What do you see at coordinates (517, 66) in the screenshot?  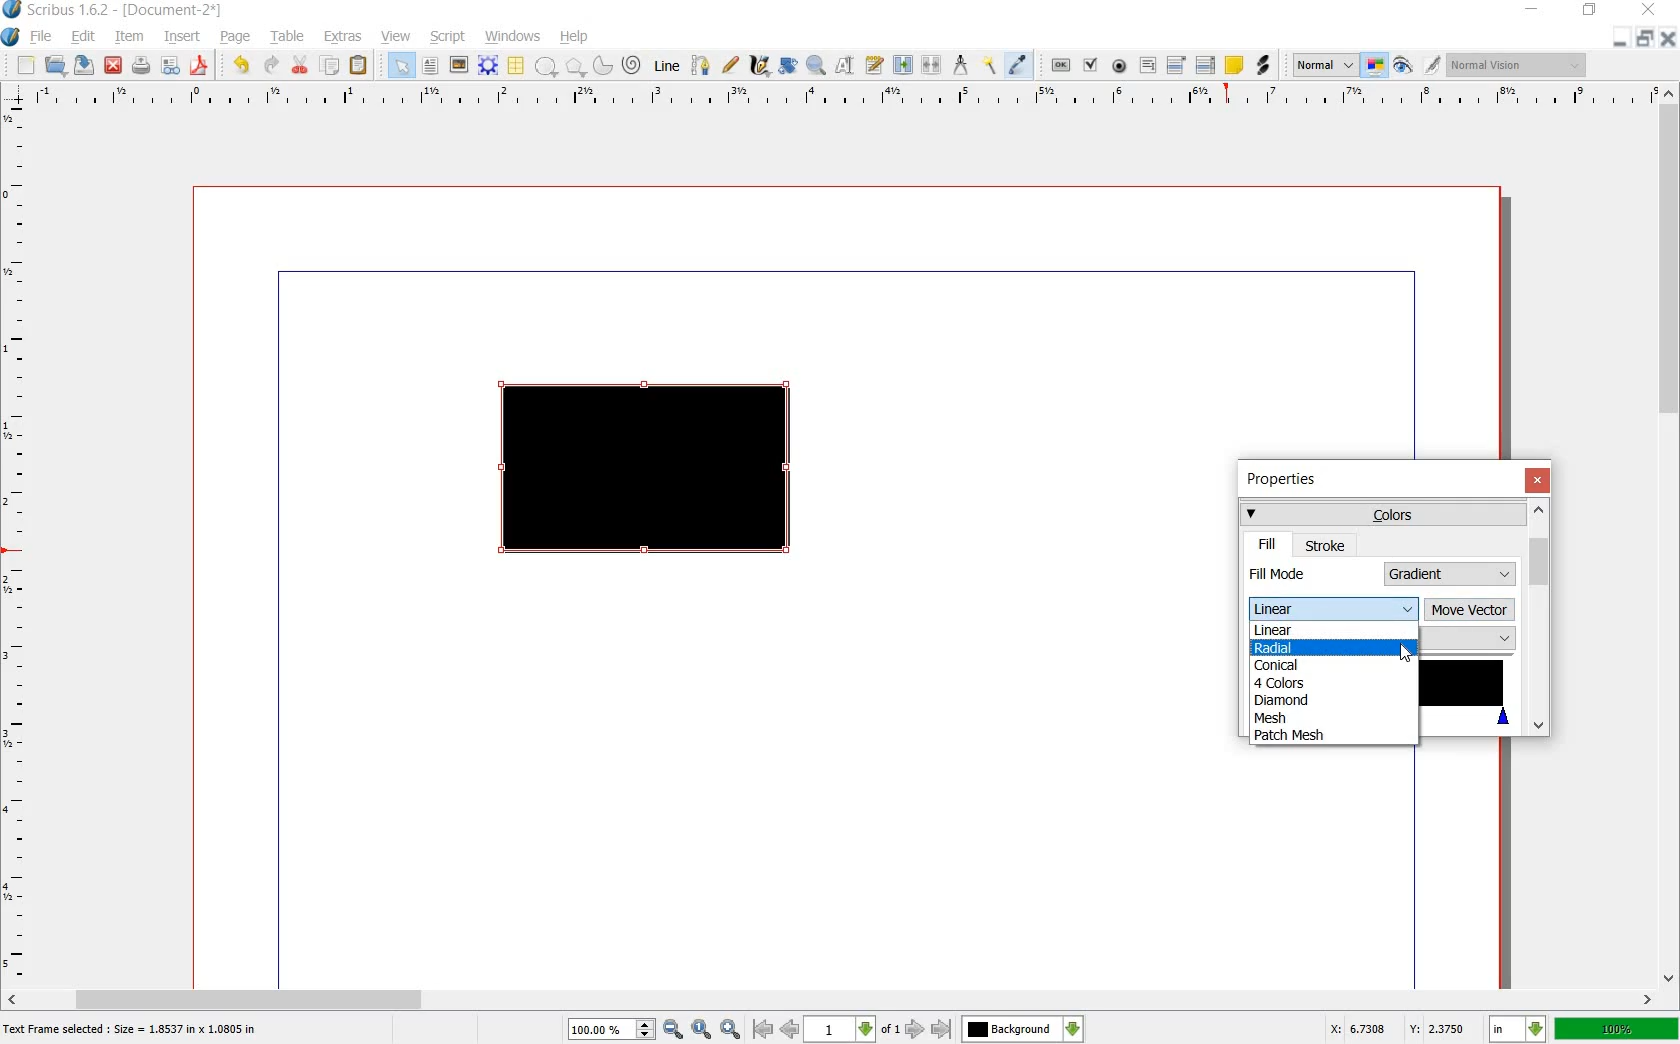 I see `table` at bounding box center [517, 66].